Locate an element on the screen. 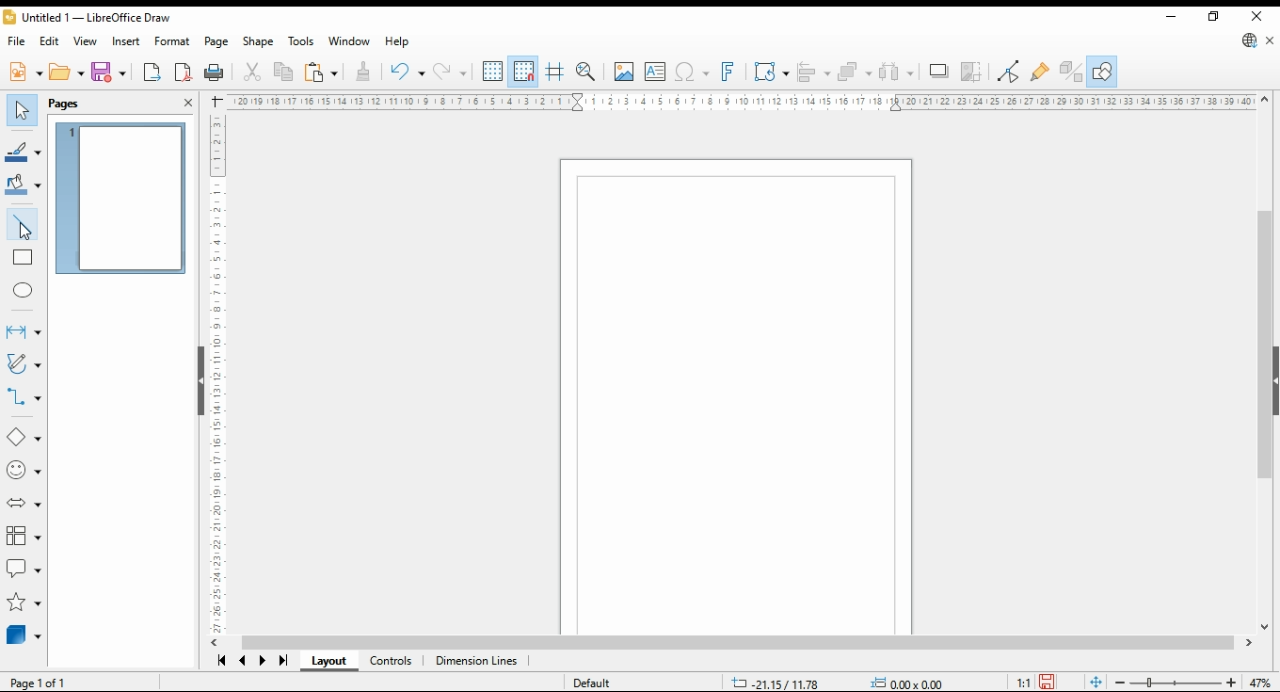 The image size is (1280, 692). zoom factor is located at coordinates (1263, 684).